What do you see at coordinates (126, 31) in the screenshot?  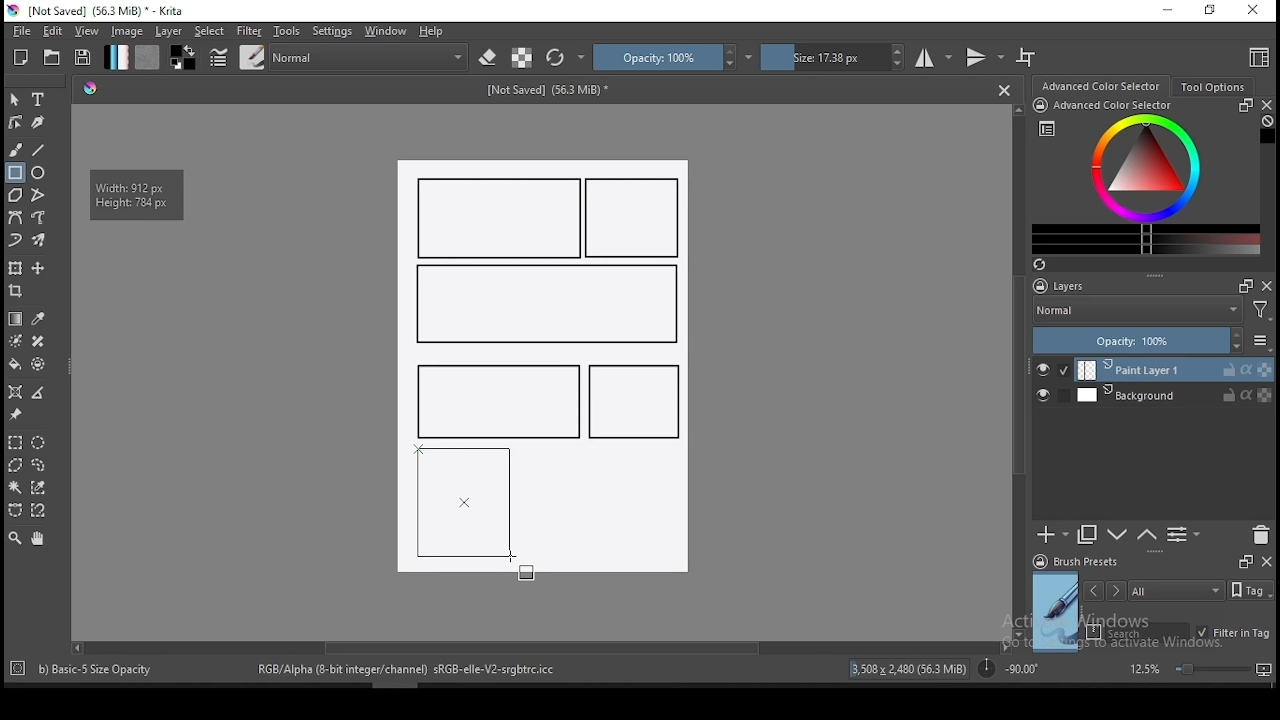 I see `image` at bounding box center [126, 31].